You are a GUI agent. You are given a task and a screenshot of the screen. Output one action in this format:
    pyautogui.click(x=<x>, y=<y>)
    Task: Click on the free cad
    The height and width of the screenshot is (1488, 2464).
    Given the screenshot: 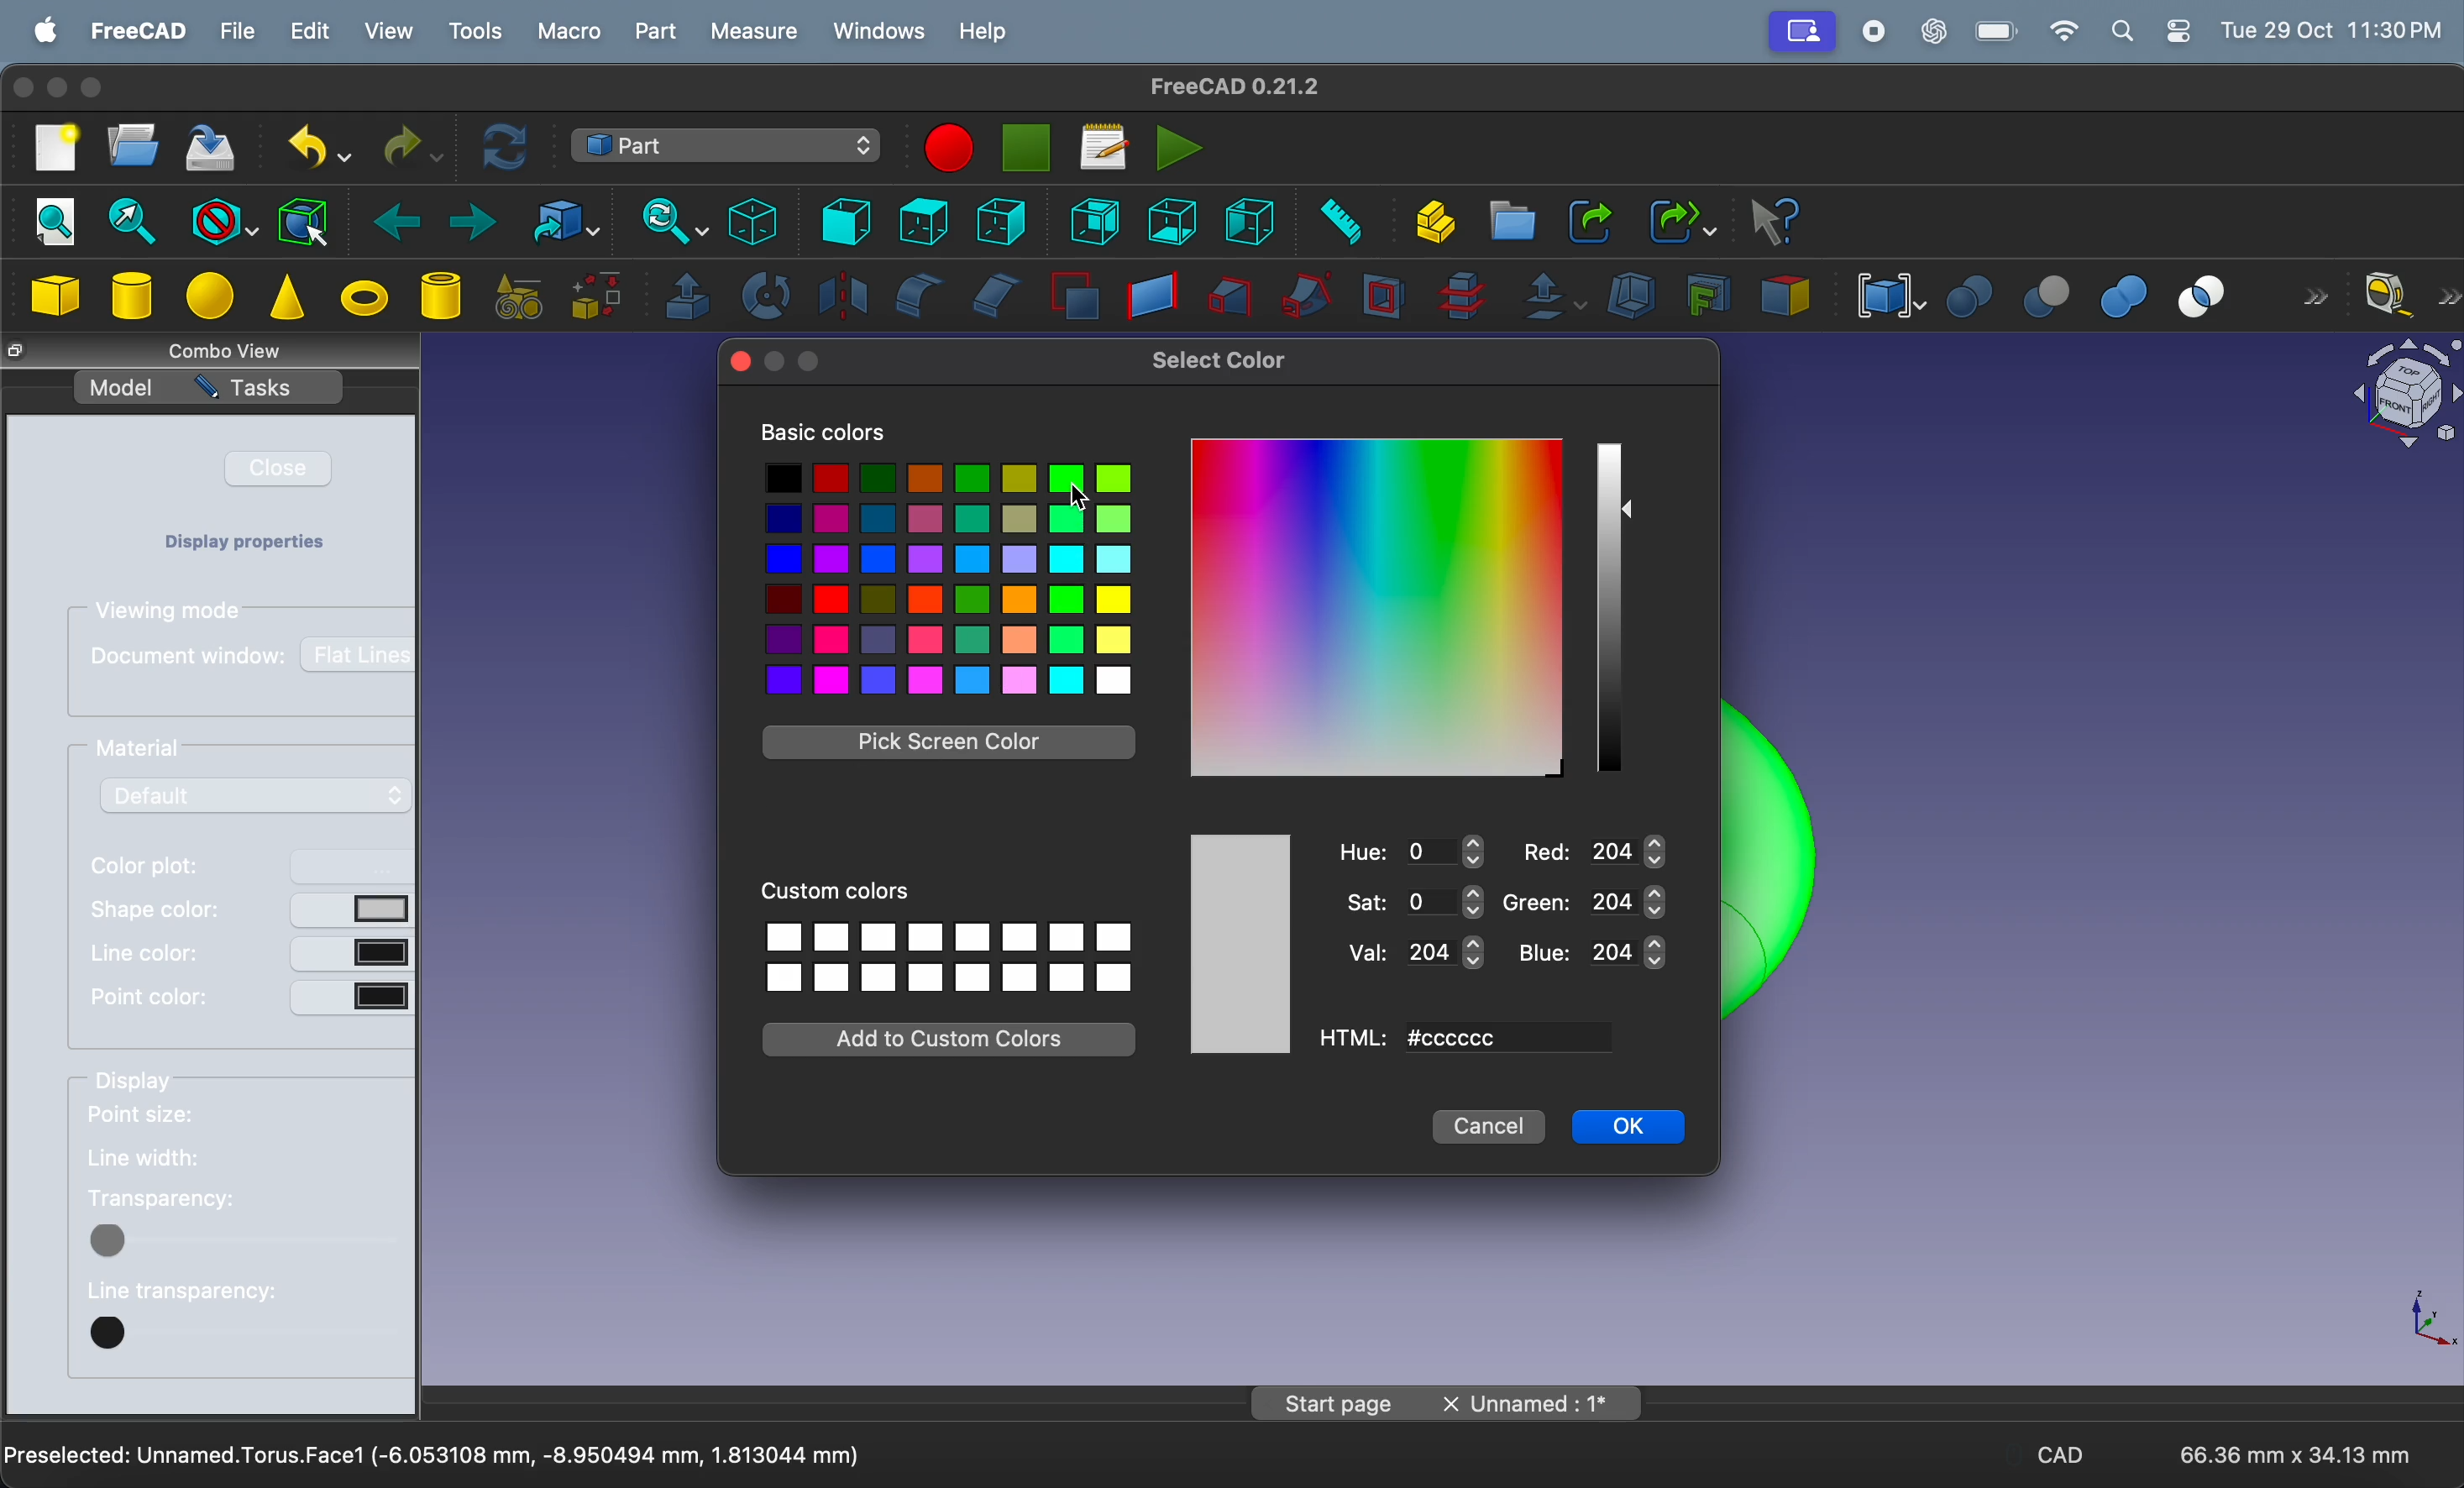 What is the action you would take?
    pyautogui.click(x=139, y=33)
    